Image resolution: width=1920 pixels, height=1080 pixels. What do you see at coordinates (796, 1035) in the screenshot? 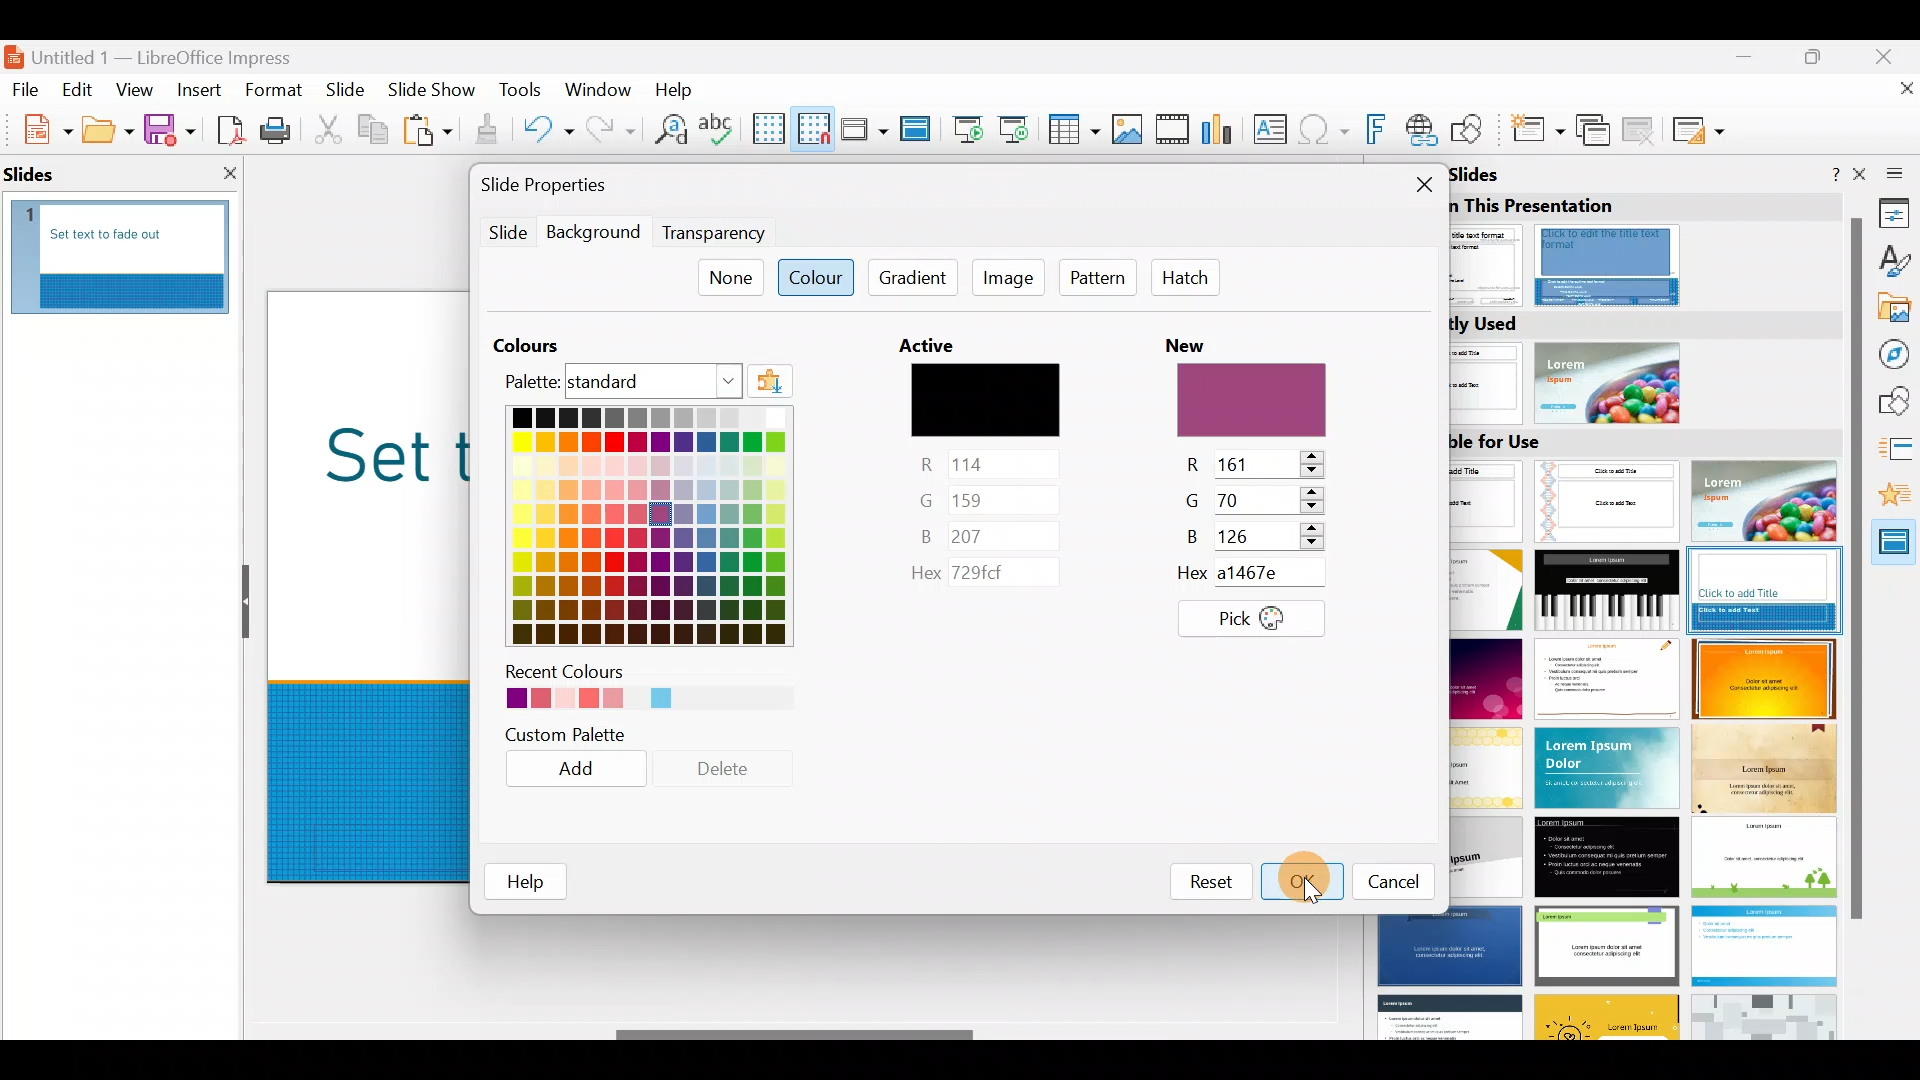
I see `Scroll bar` at bounding box center [796, 1035].